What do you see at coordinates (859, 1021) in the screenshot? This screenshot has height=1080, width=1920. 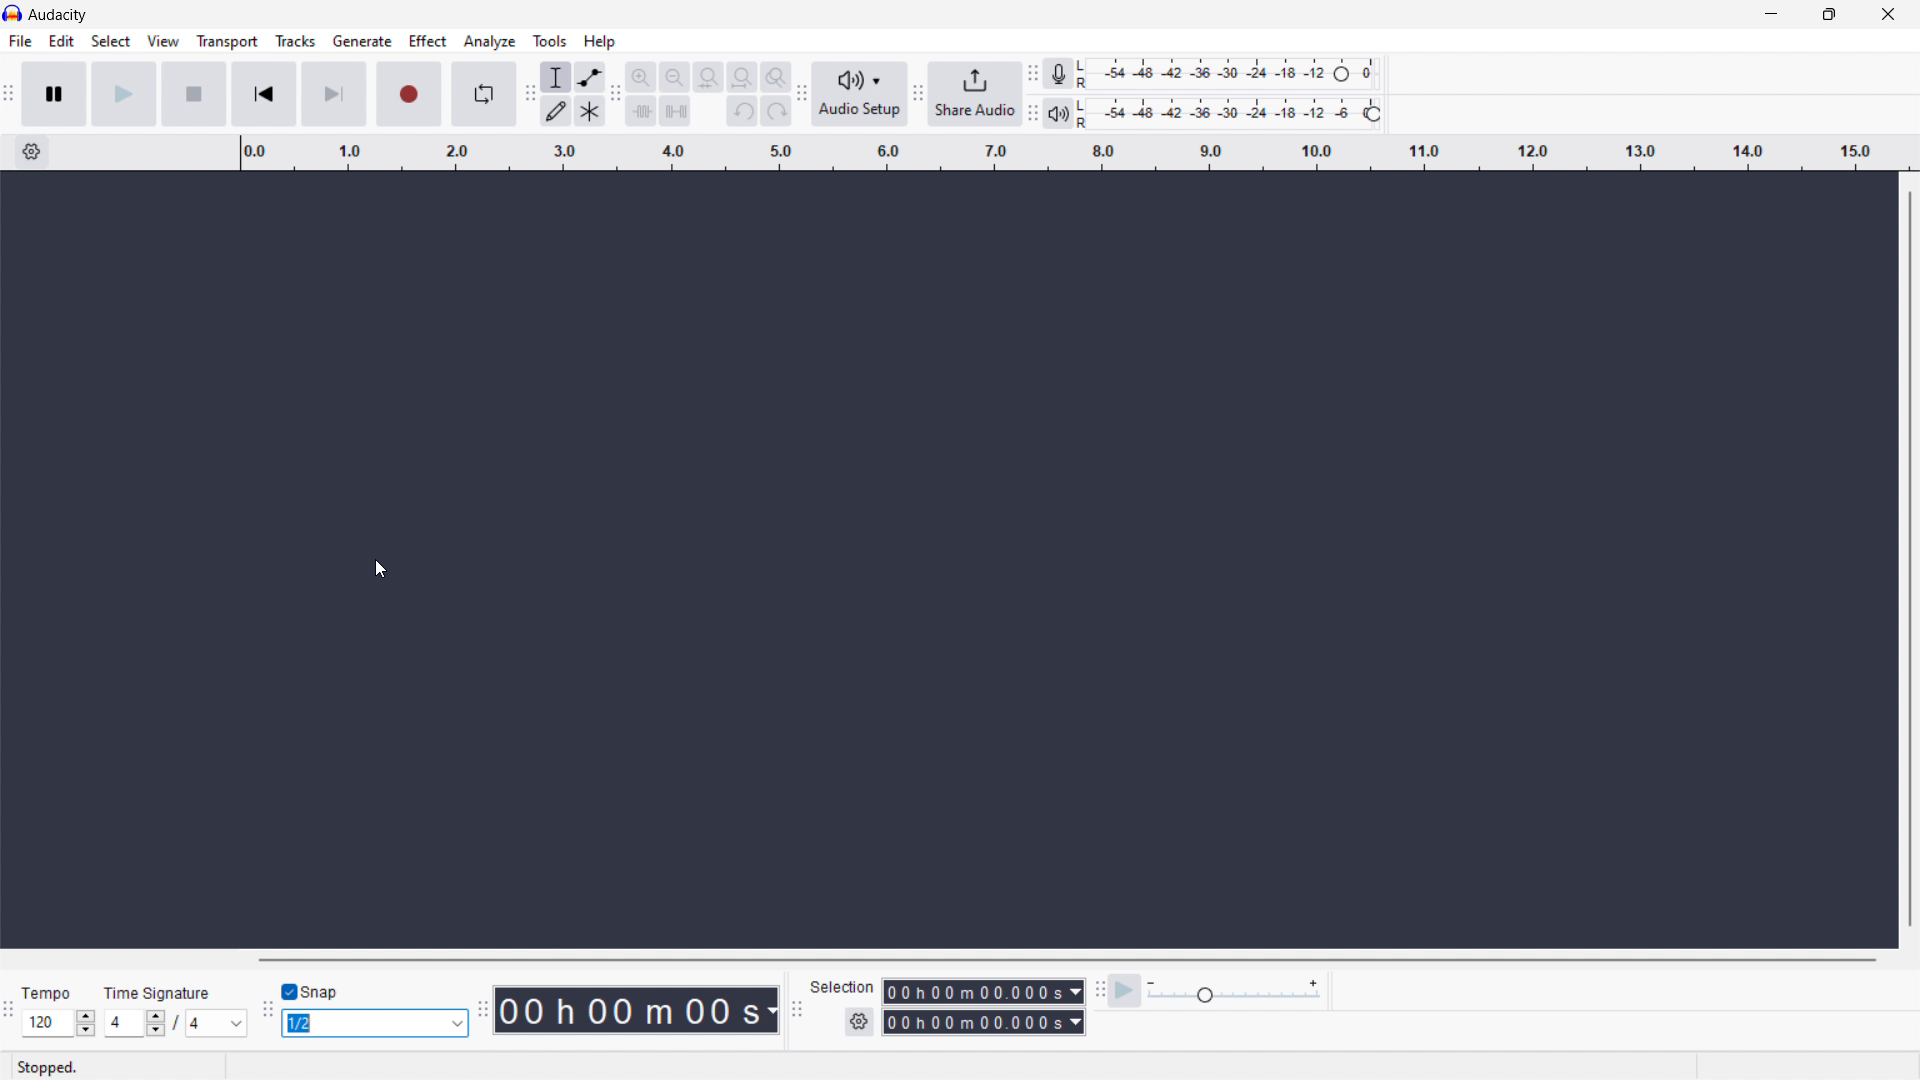 I see `settings` at bounding box center [859, 1021].